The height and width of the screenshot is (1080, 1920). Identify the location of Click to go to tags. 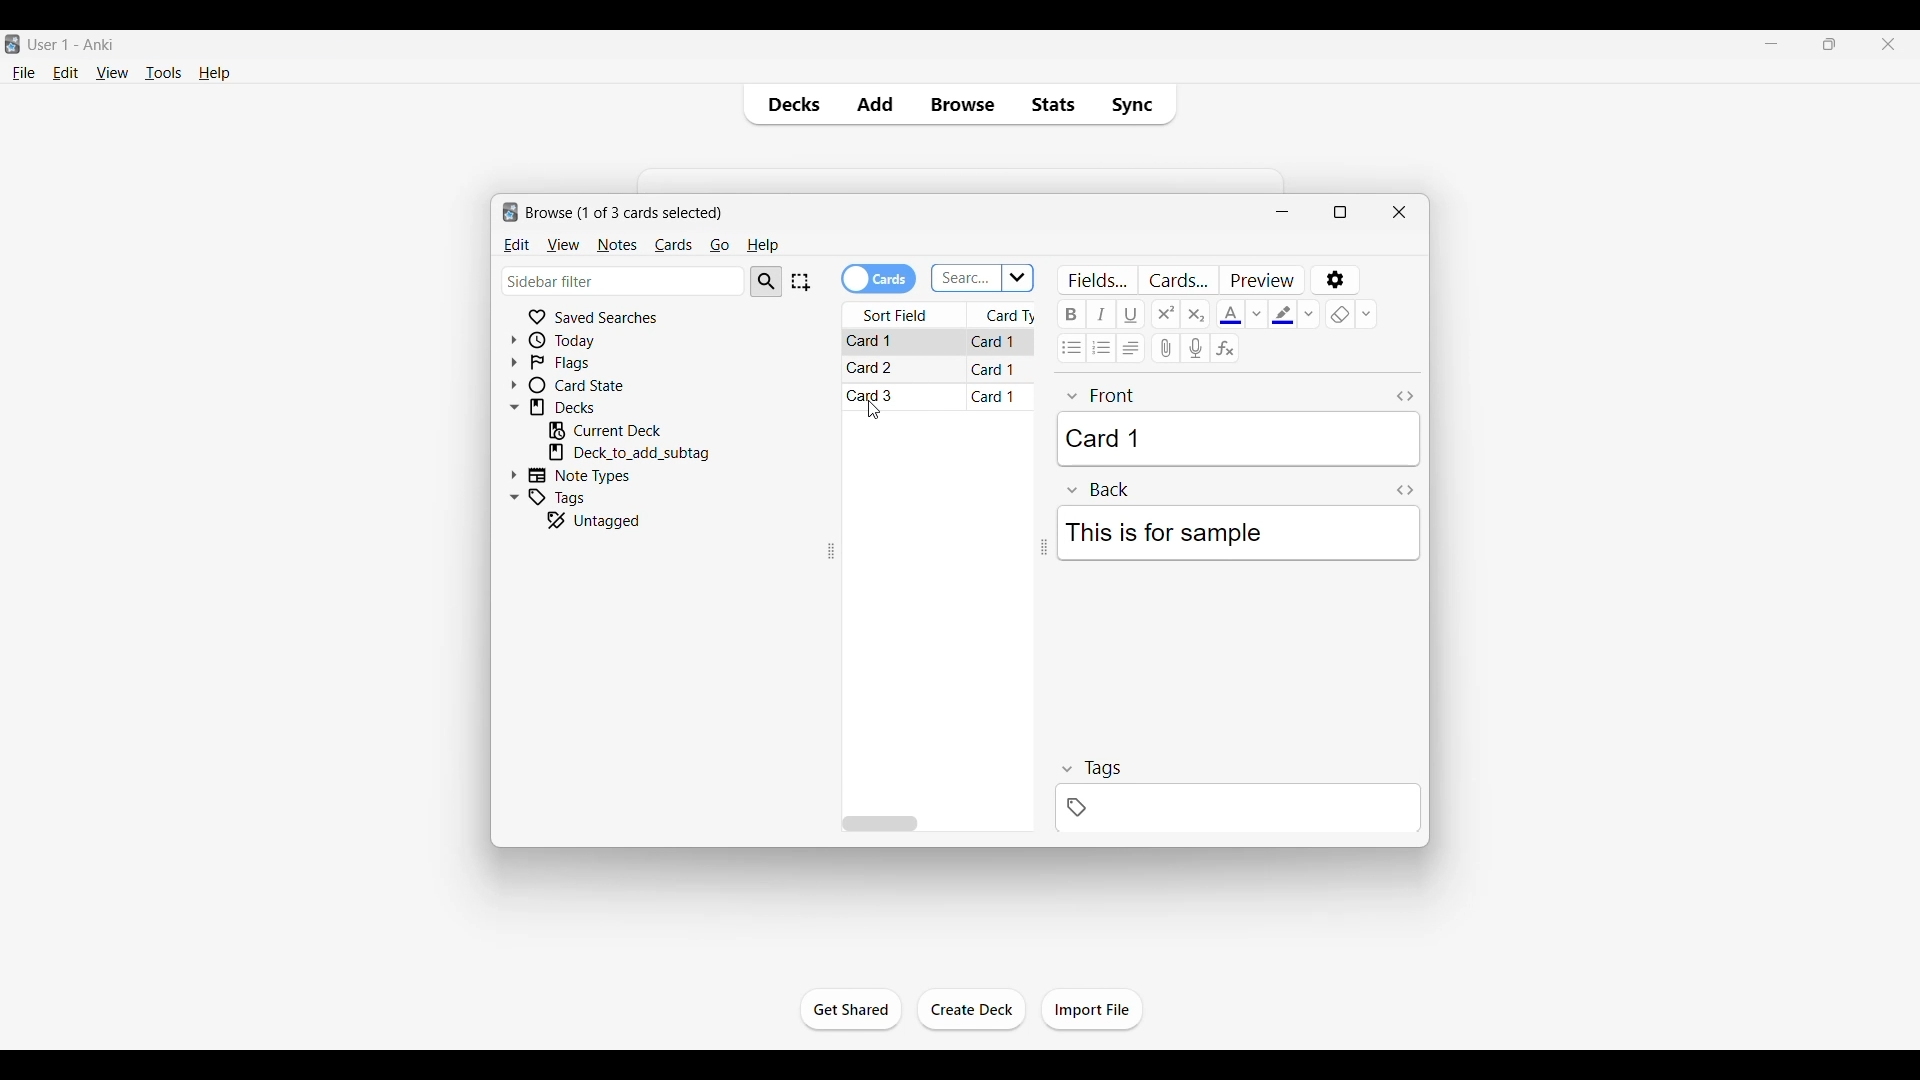
(592, 496).